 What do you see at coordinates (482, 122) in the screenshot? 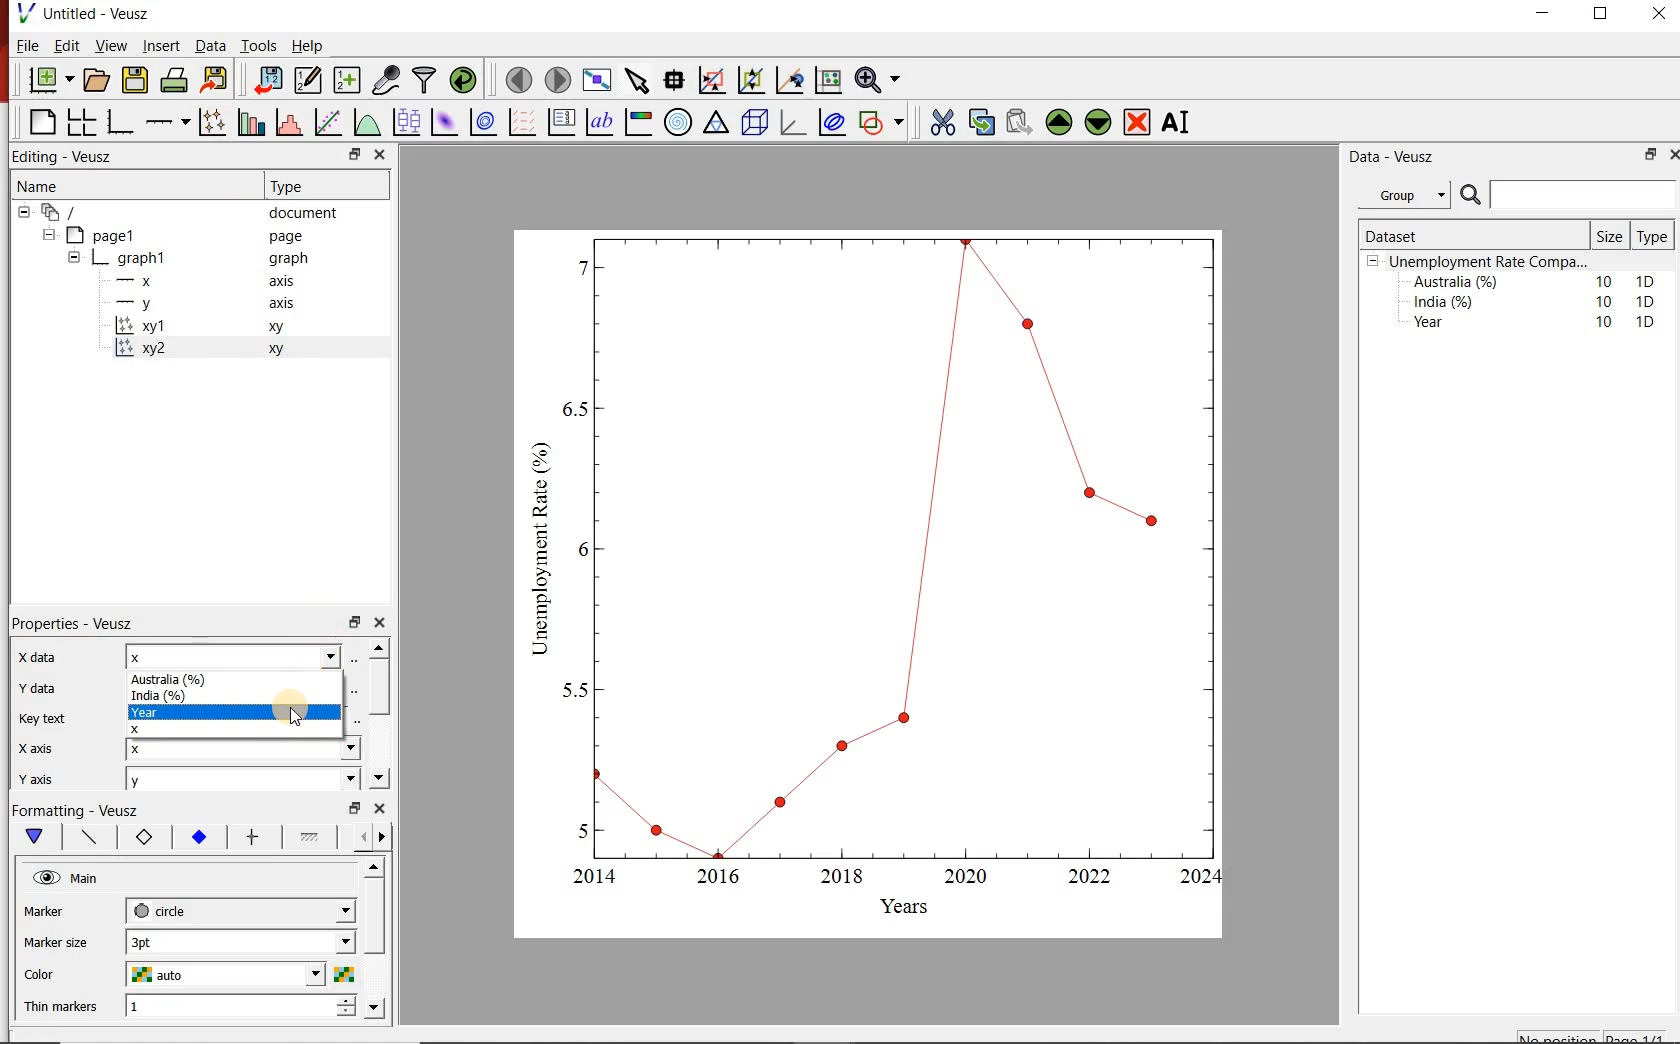
I see `plot 2d datasets as contours` at bounding box center [482, 122].